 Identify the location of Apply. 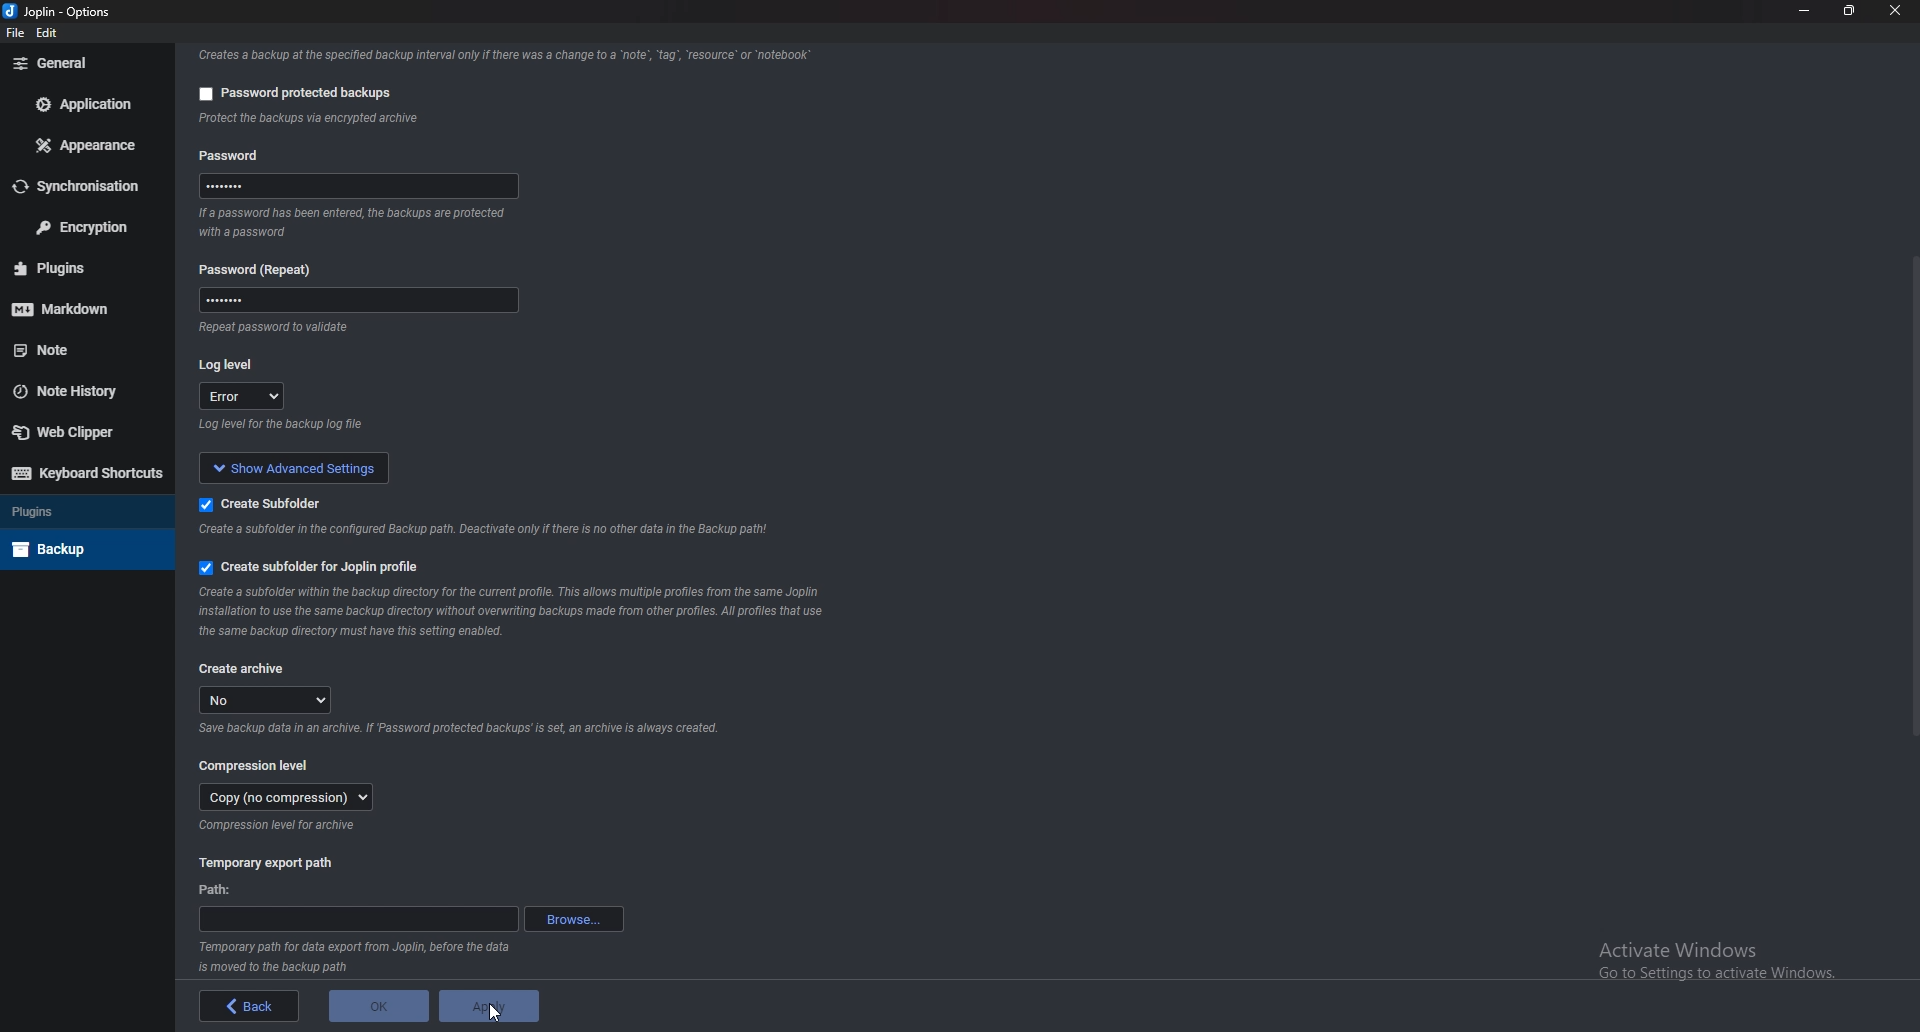
(489, 1006).